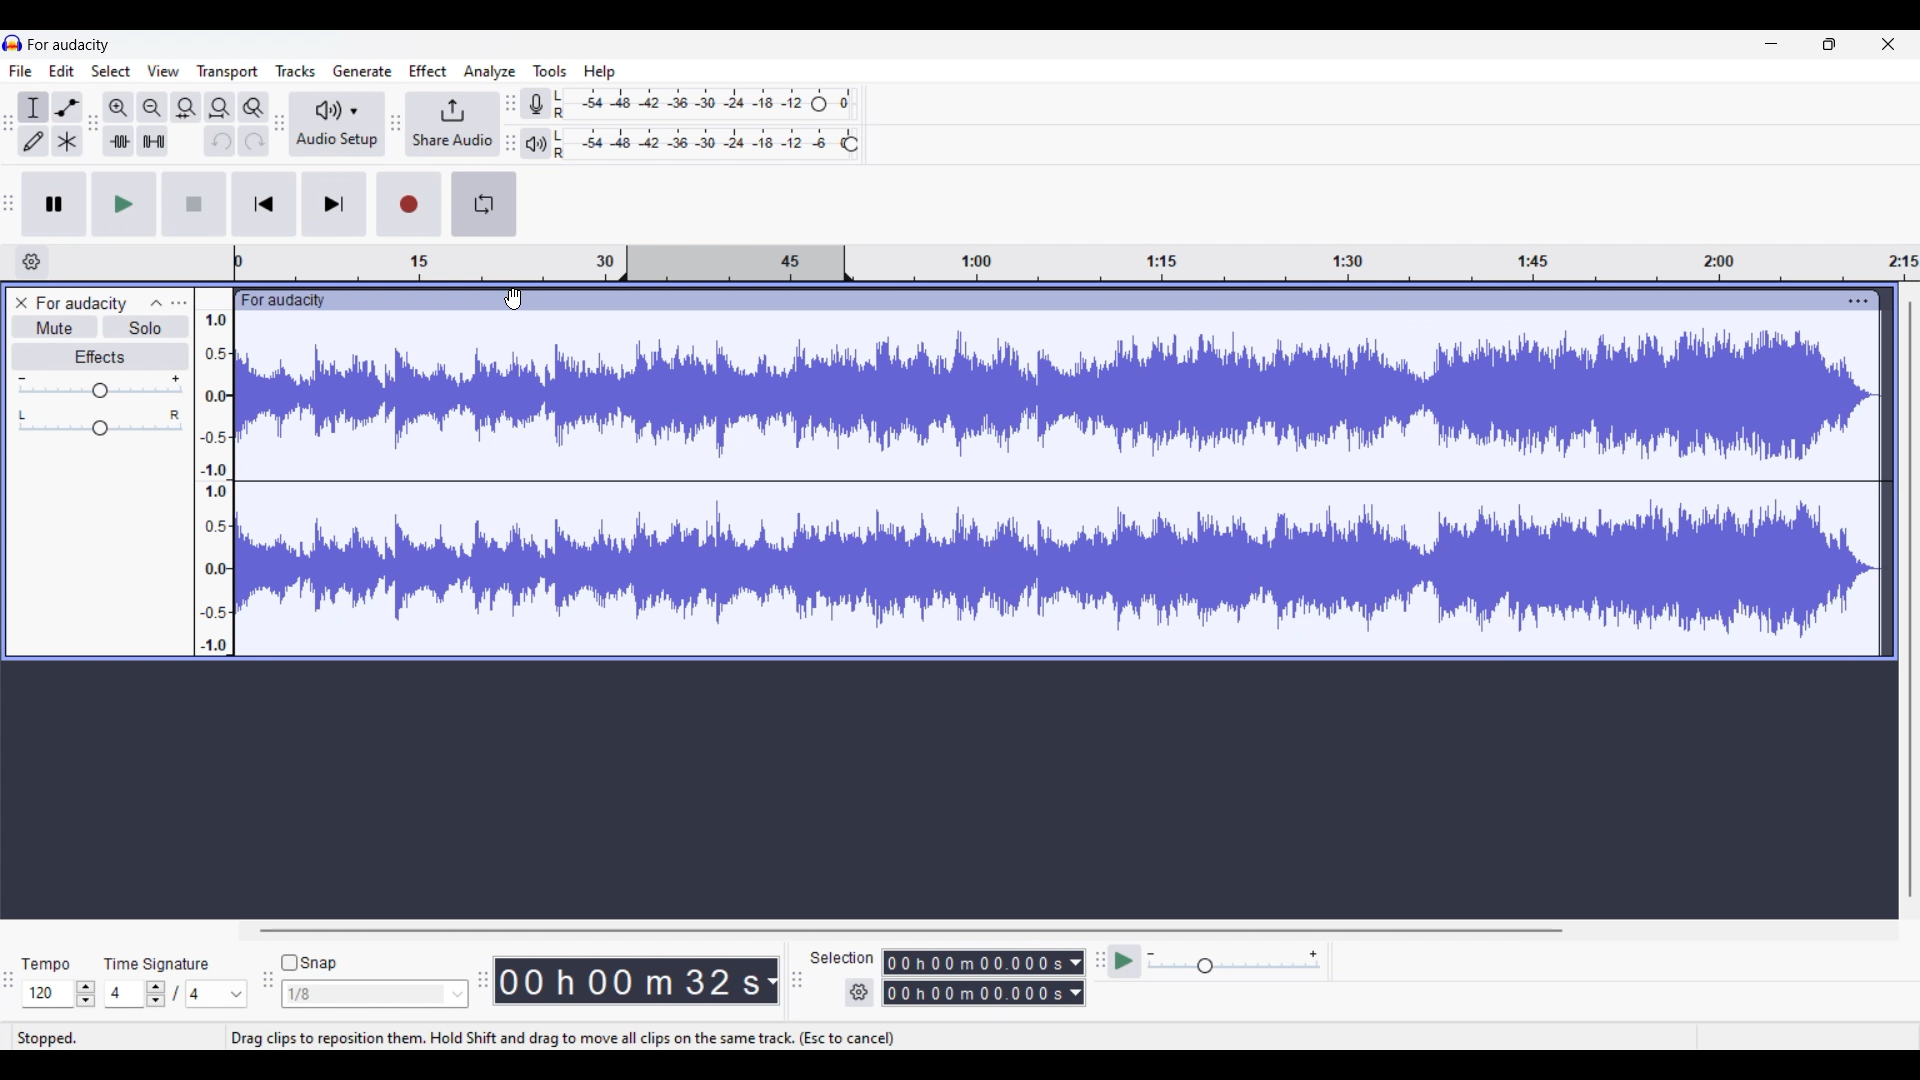 This screenshot has width=1920, height=1080. I want to click on Duration measurement, so click(1078, 963).